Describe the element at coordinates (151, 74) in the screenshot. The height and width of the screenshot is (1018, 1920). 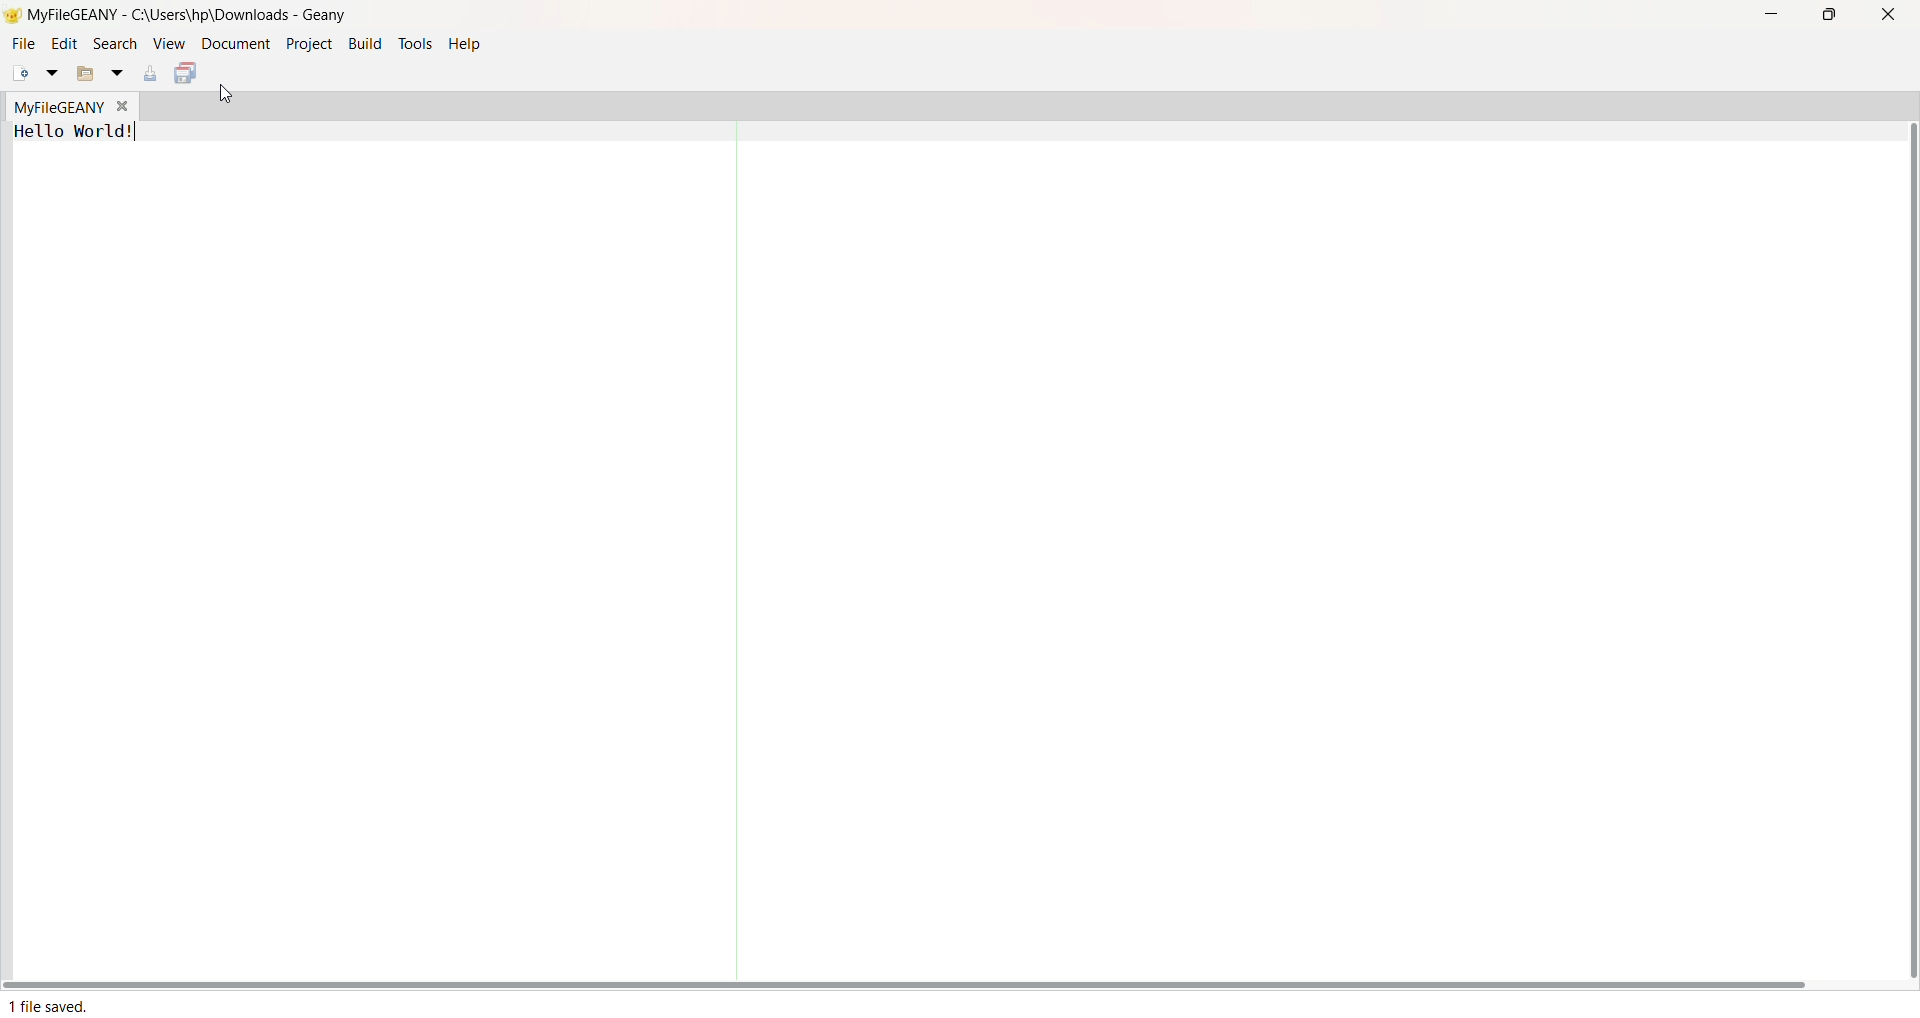
I see `Save Current File` at that location.